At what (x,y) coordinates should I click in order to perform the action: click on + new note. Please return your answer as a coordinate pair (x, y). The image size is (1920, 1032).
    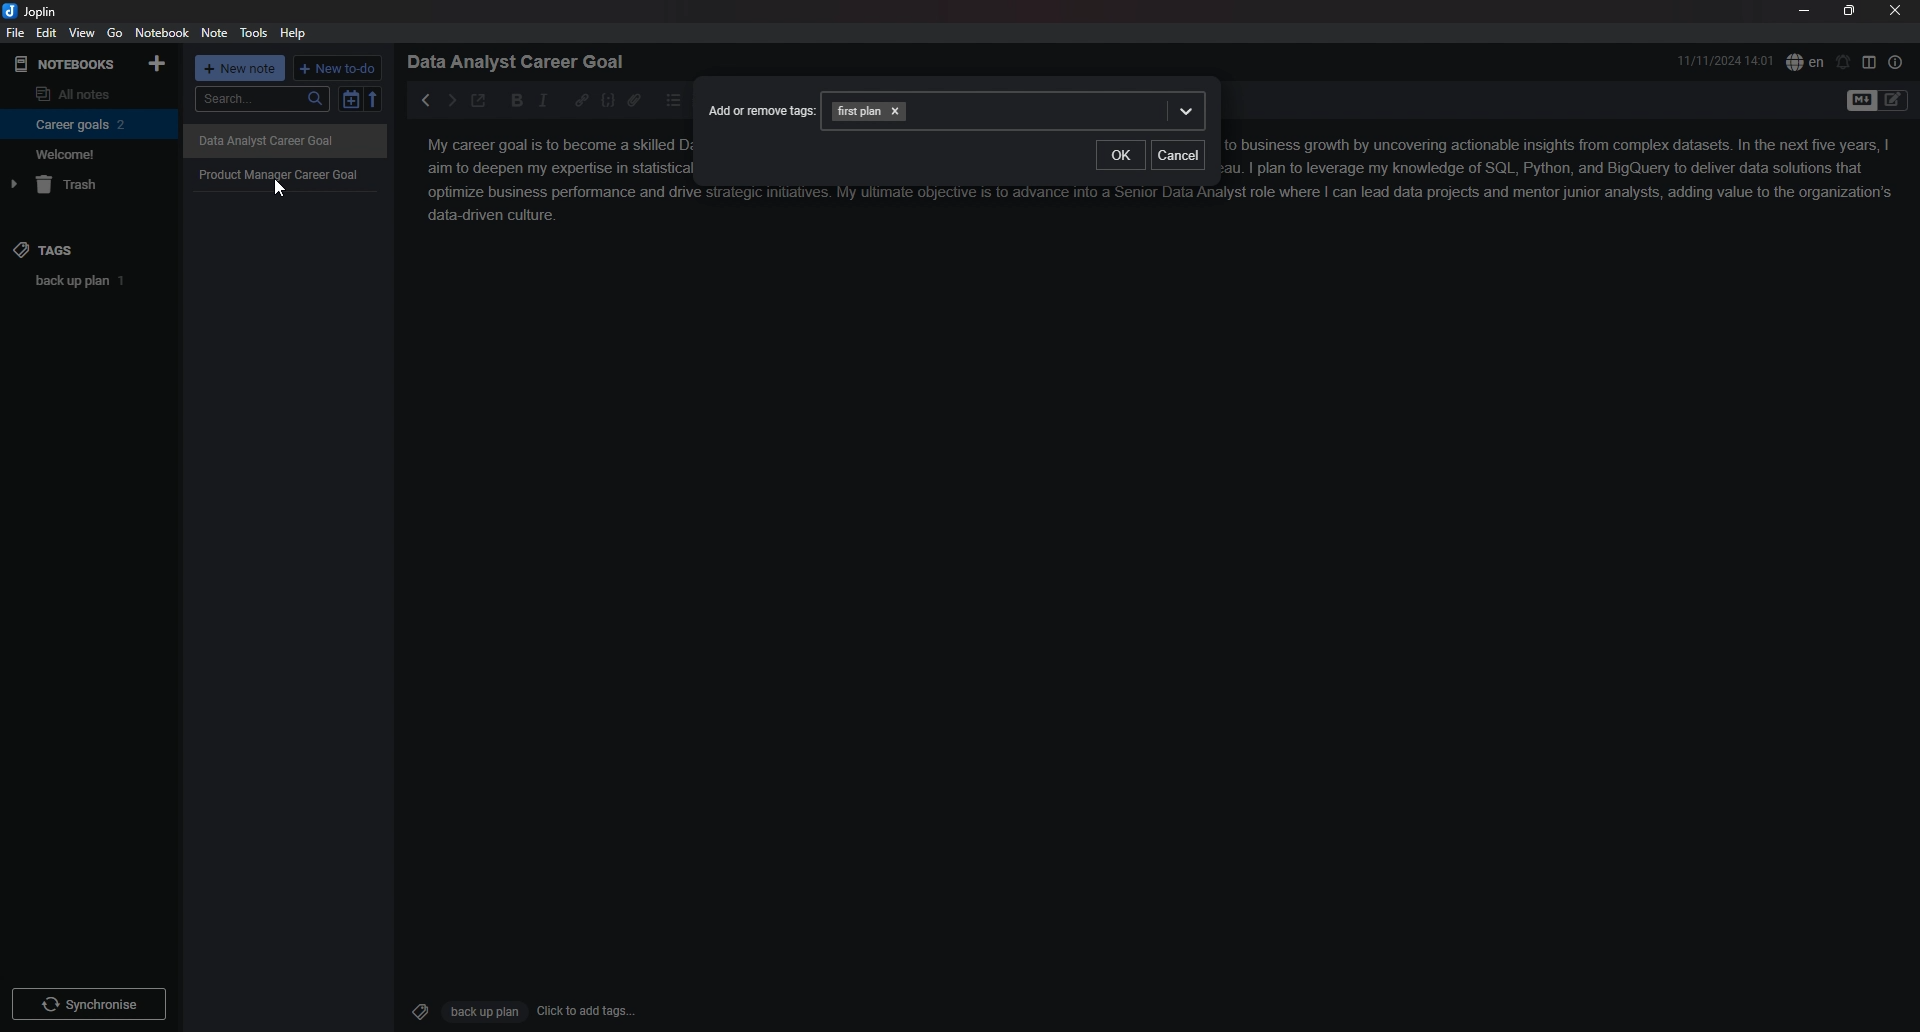
    Looking at the image, I should click on (240, 68).